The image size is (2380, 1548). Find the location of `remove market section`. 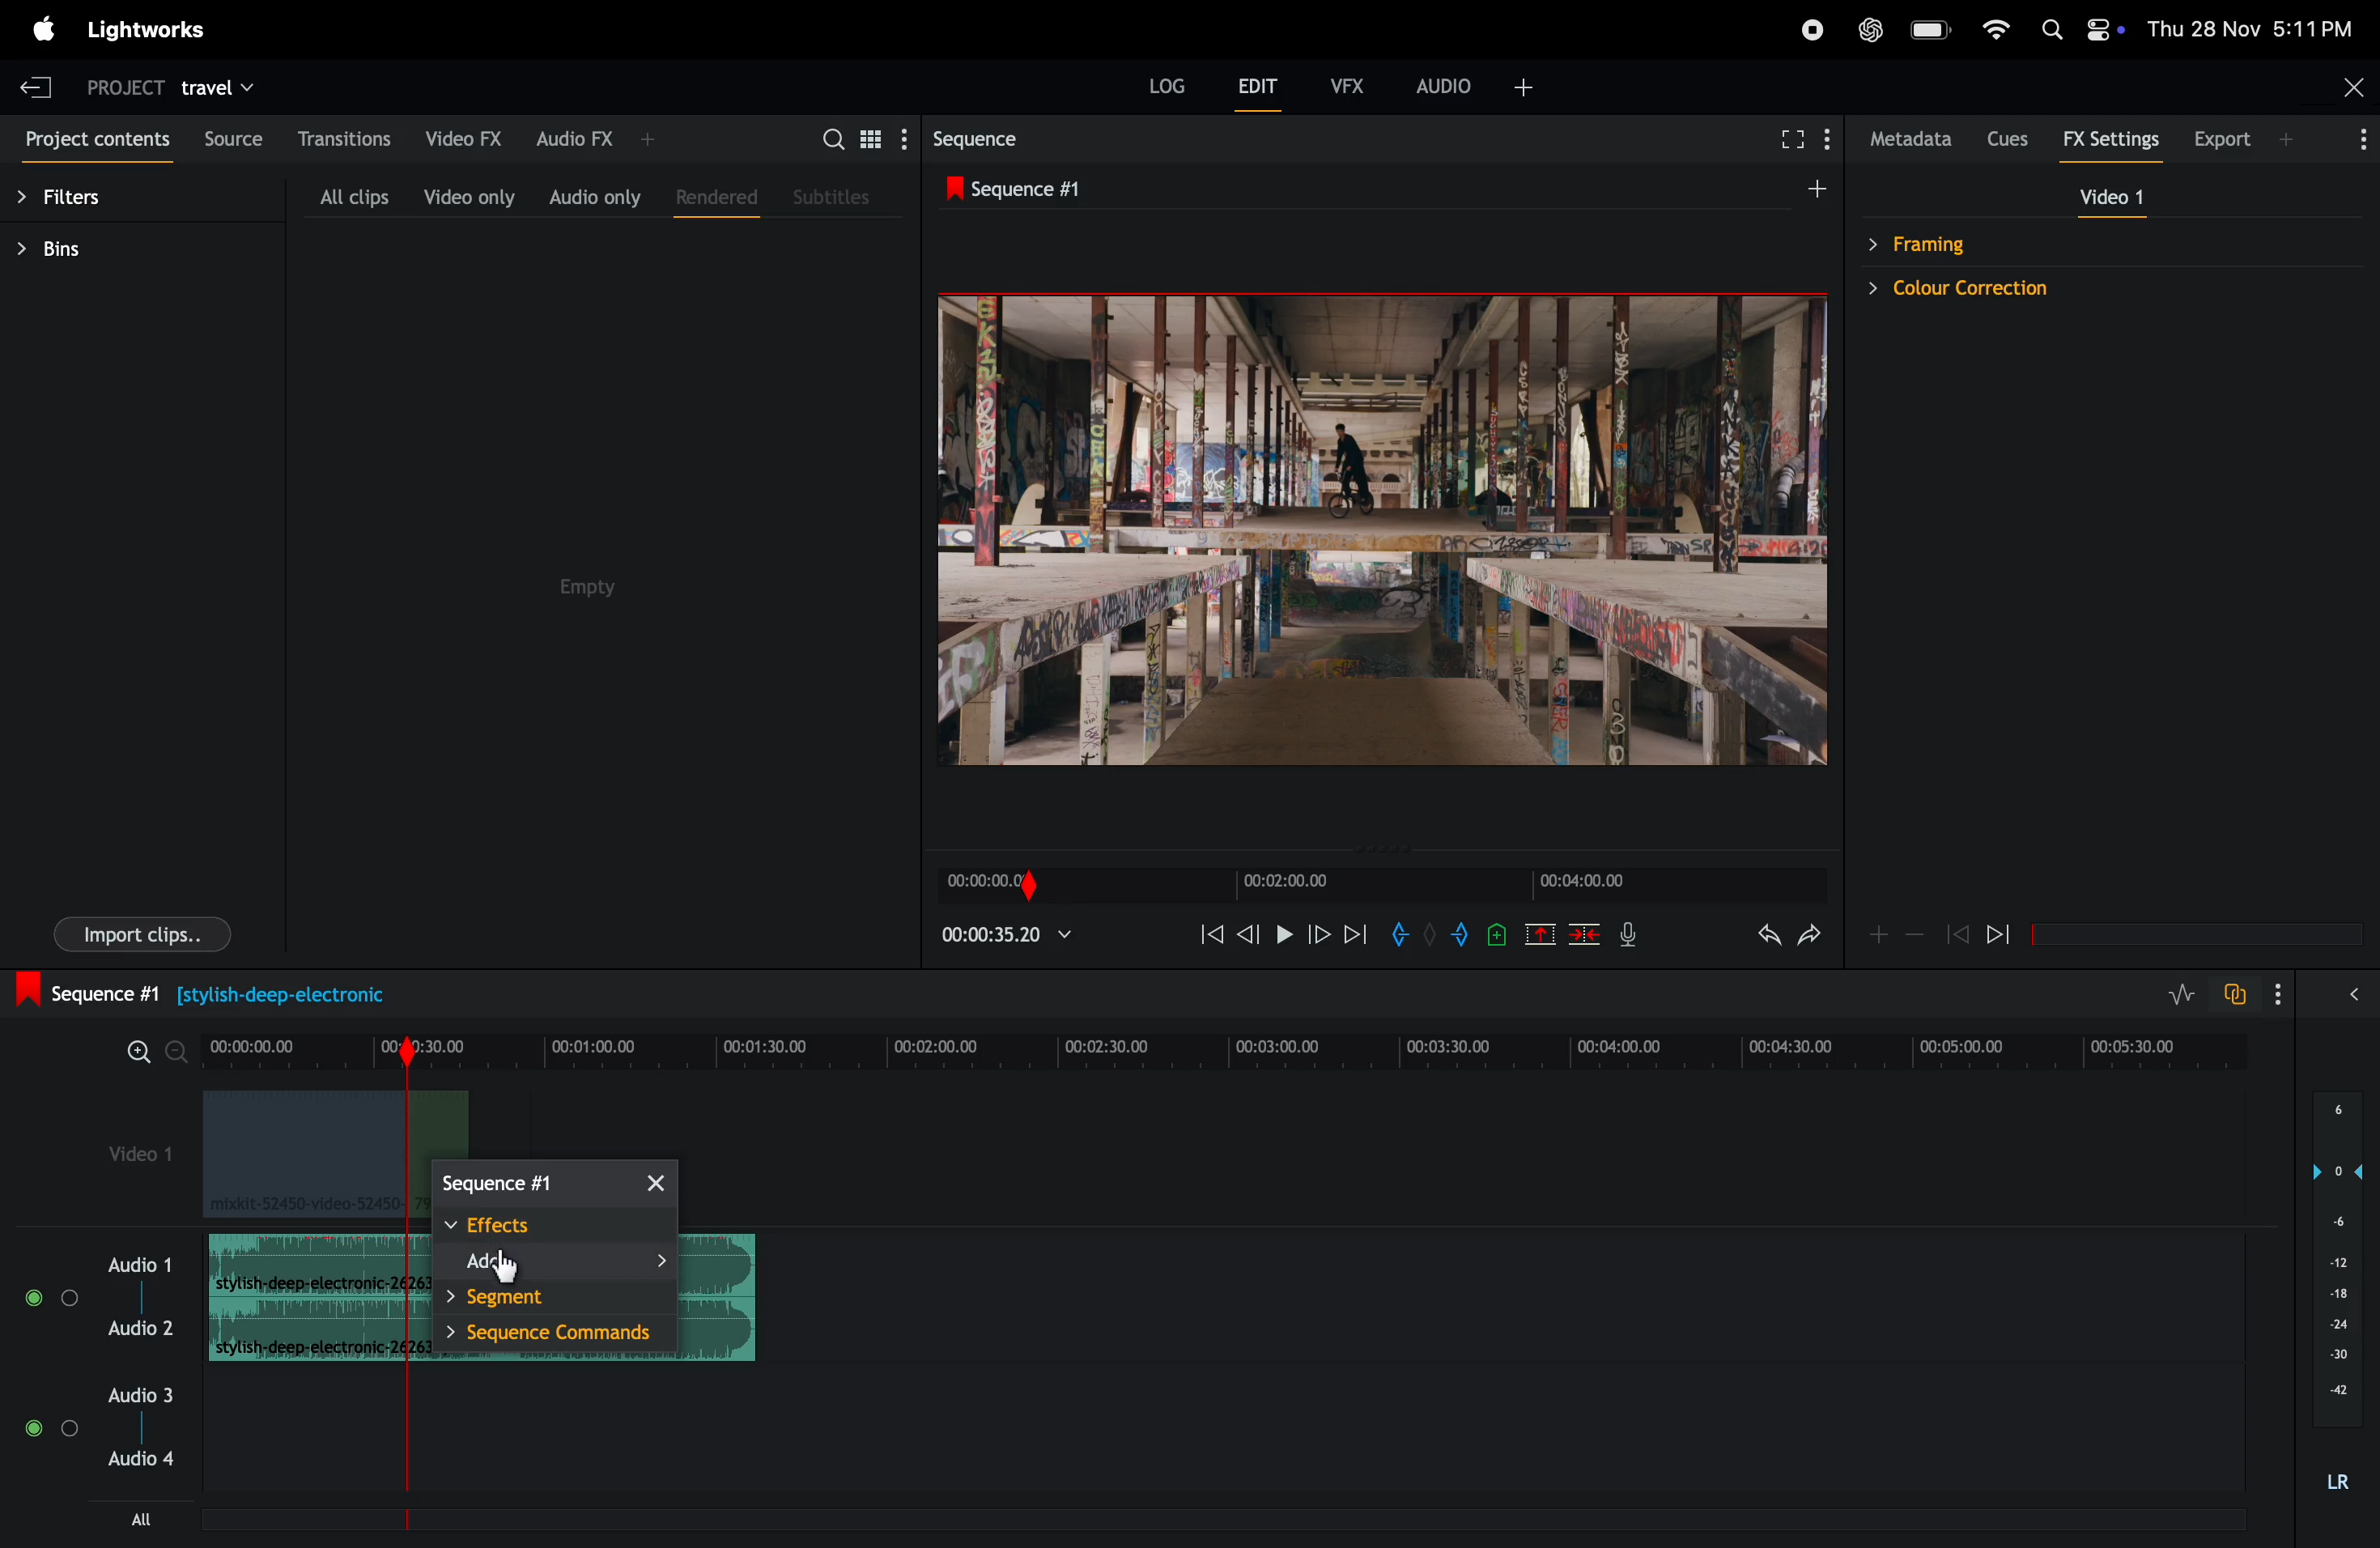

remove market section is located at coordinates (1539, 939).